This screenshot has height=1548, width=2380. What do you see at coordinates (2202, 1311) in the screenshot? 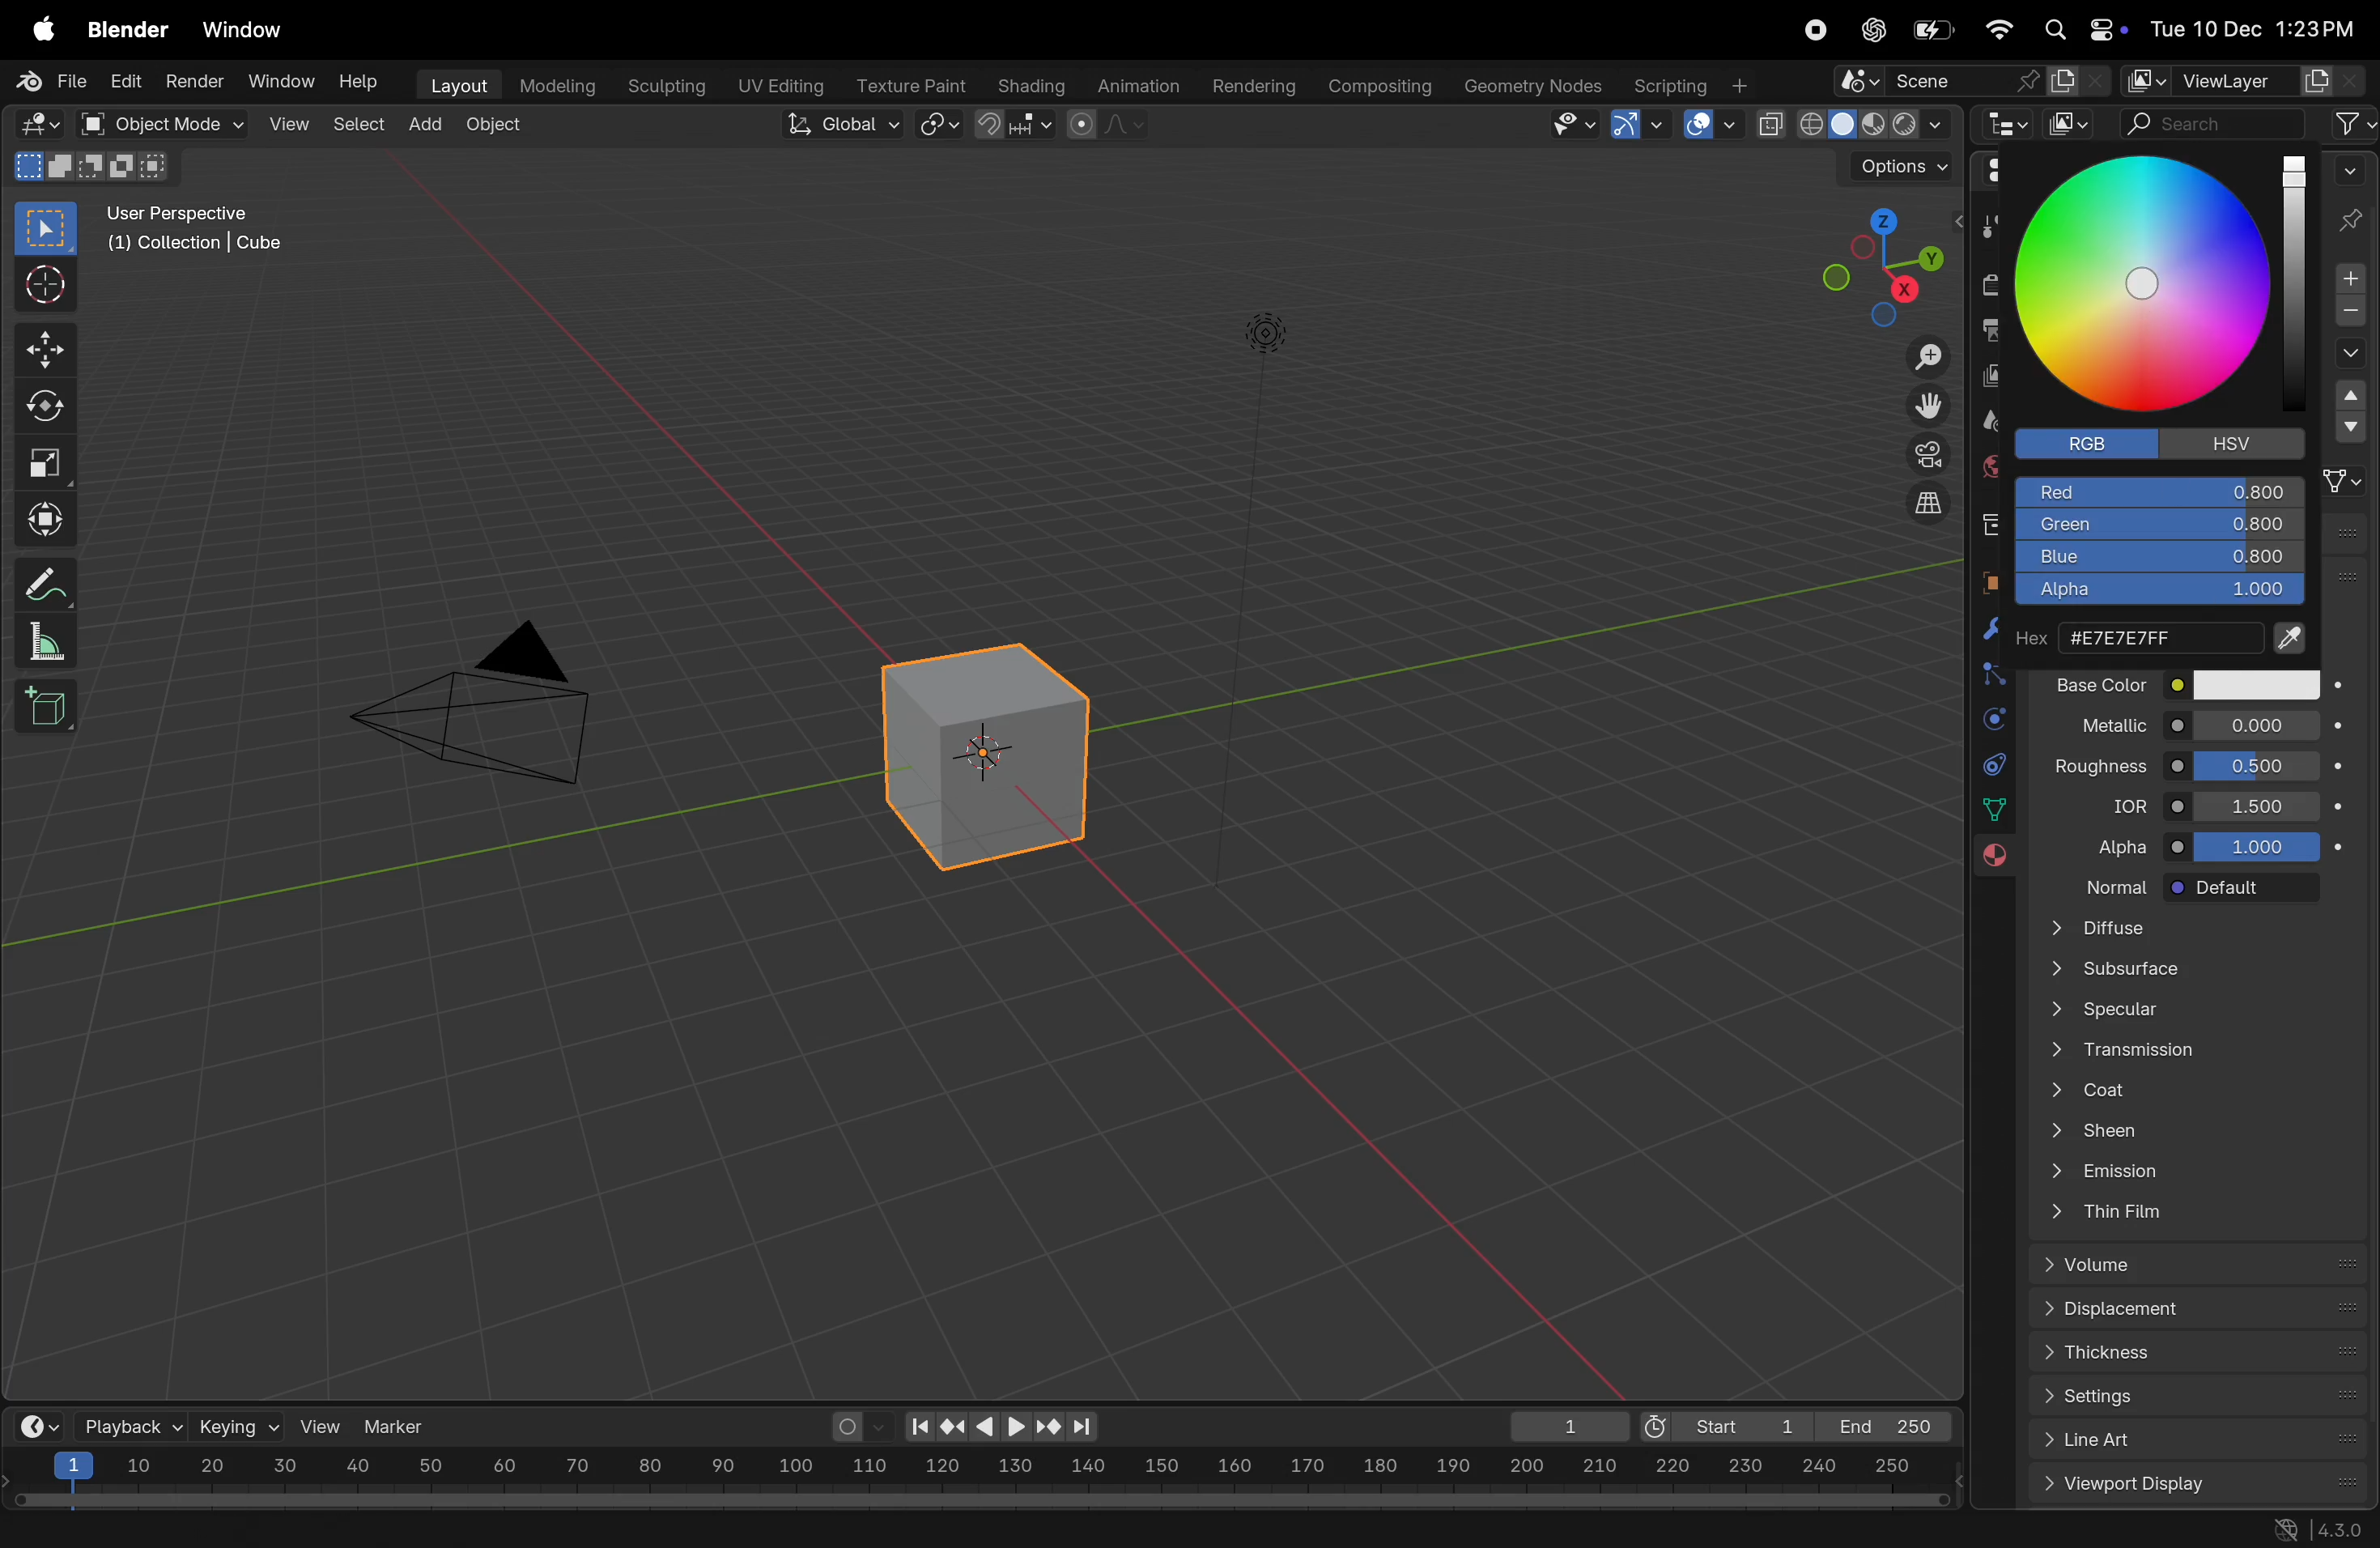
I see `displacement` at bounding box center [2202, 1311].